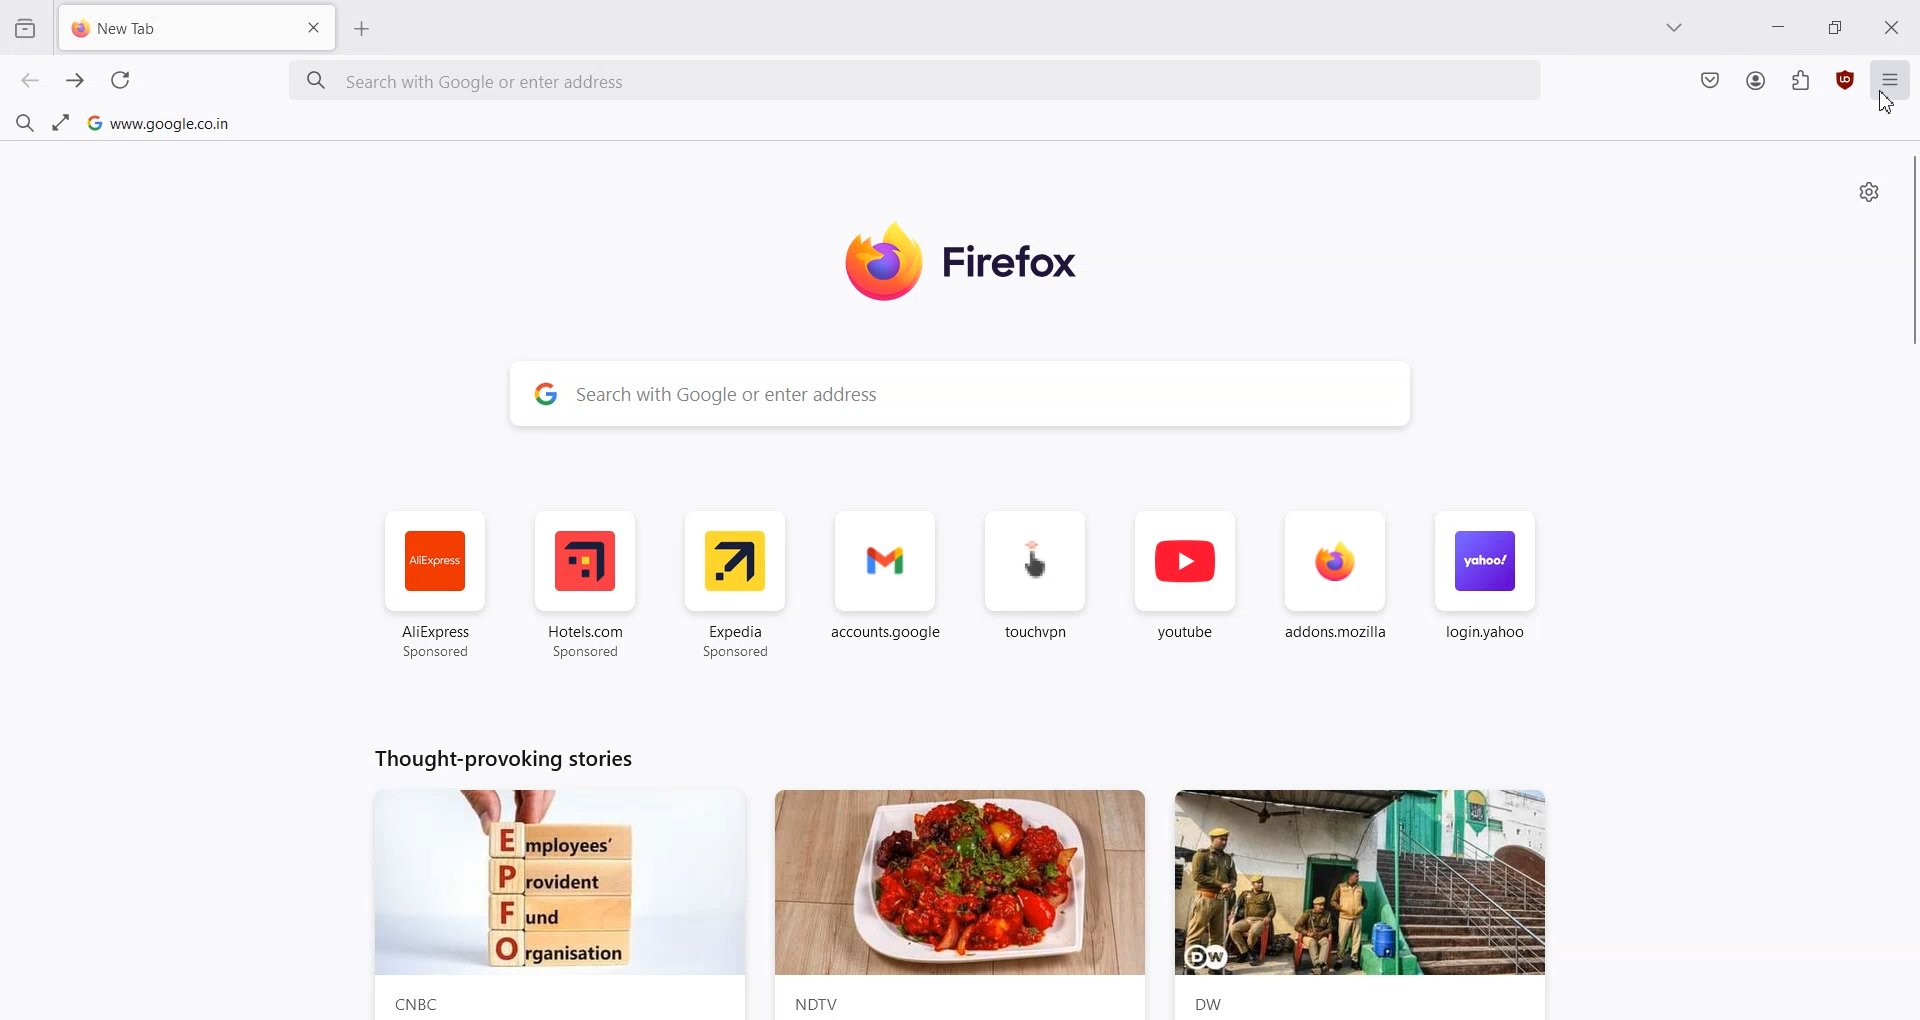 The image size is (1920, 1020). What do you see at coordinates (61, 121) in the screenshot?
I see `Fullscreen` at bounding box center [61, 121].